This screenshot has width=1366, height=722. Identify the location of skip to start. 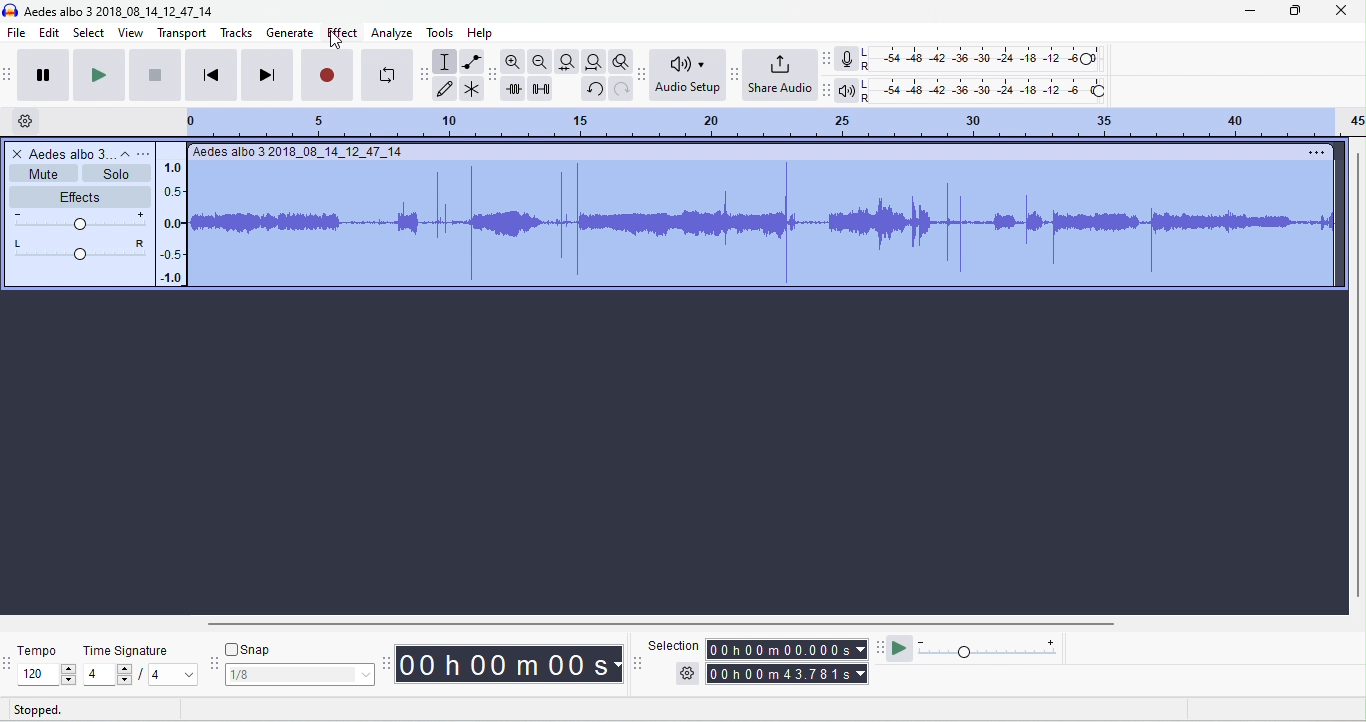
(211, 75).